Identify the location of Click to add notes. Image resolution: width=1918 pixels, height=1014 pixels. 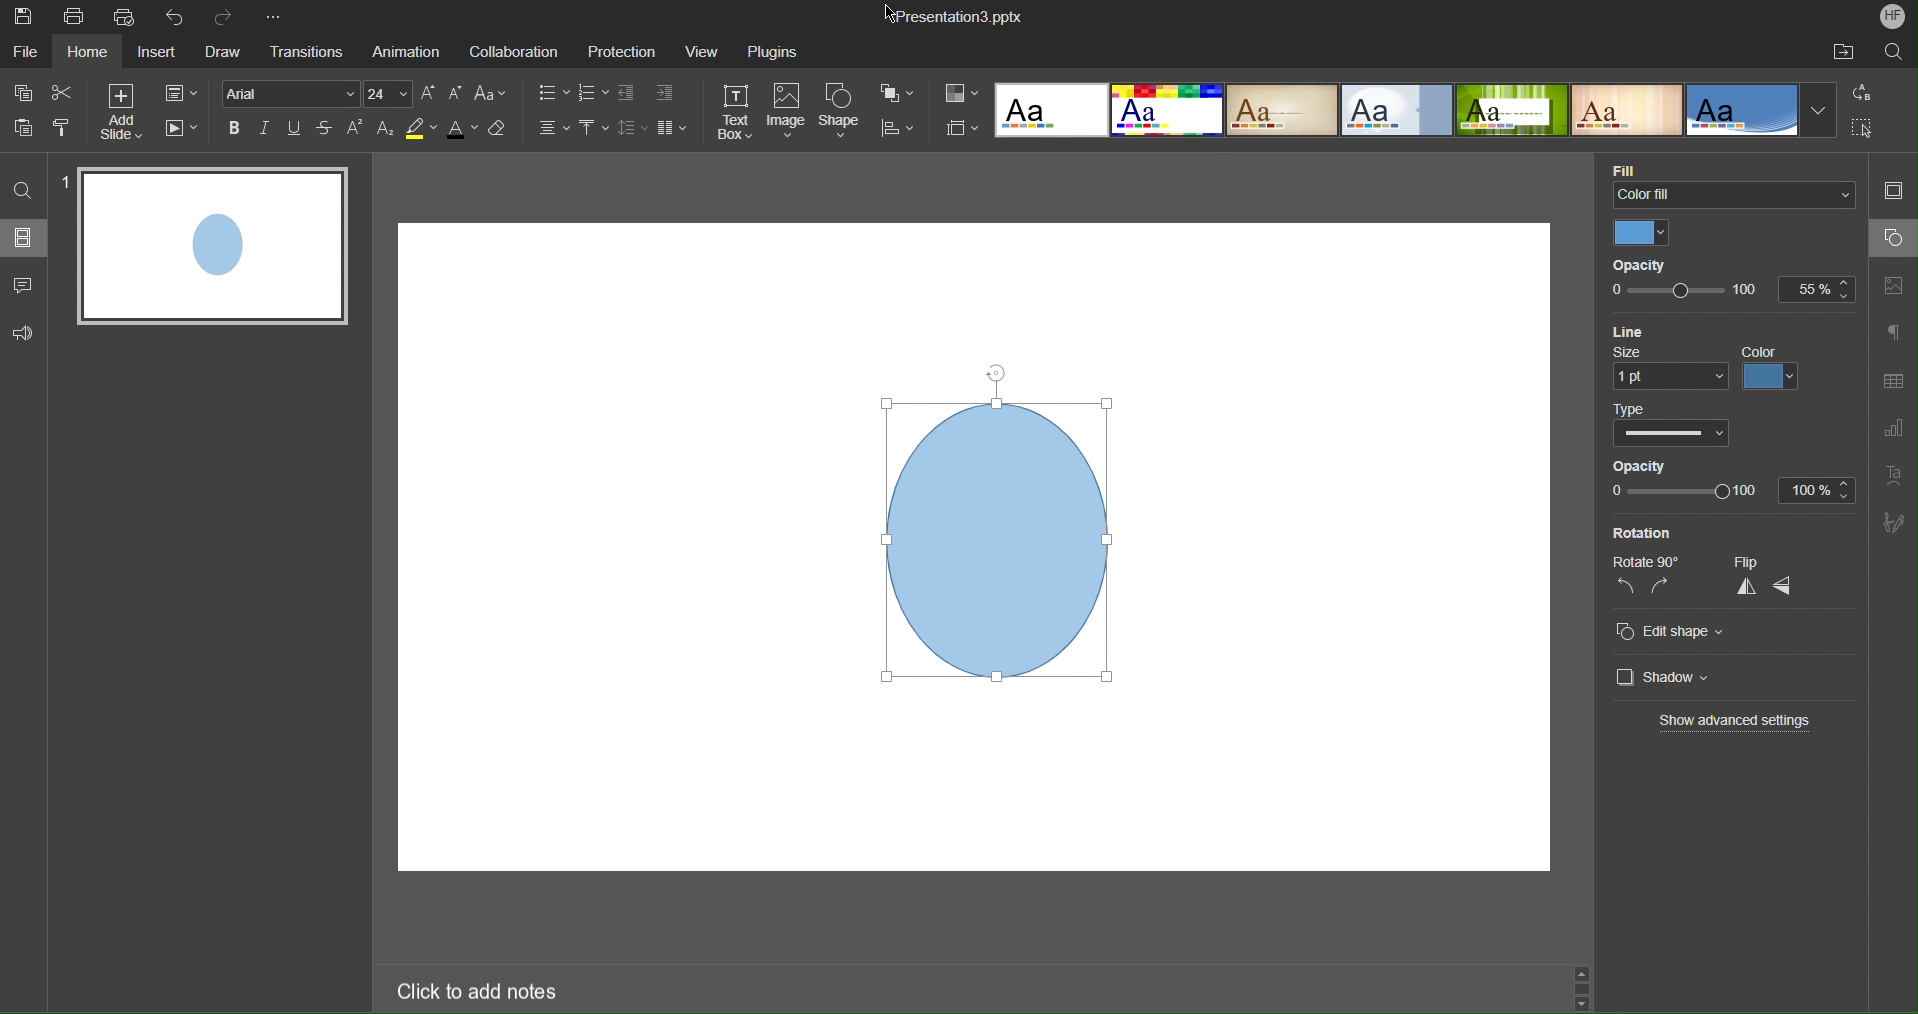
(480, 991).